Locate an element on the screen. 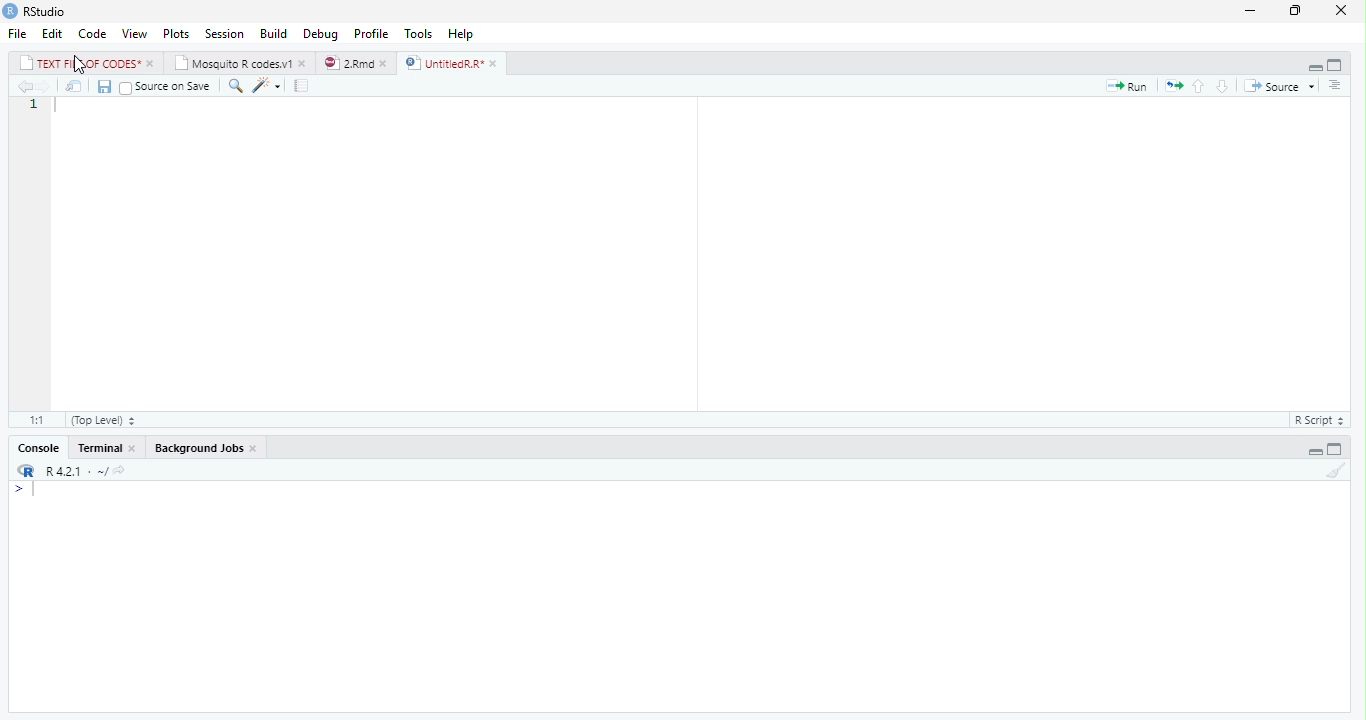 This screenshot has height=720, width=1366. Source is located at coordinates (1277, 85).